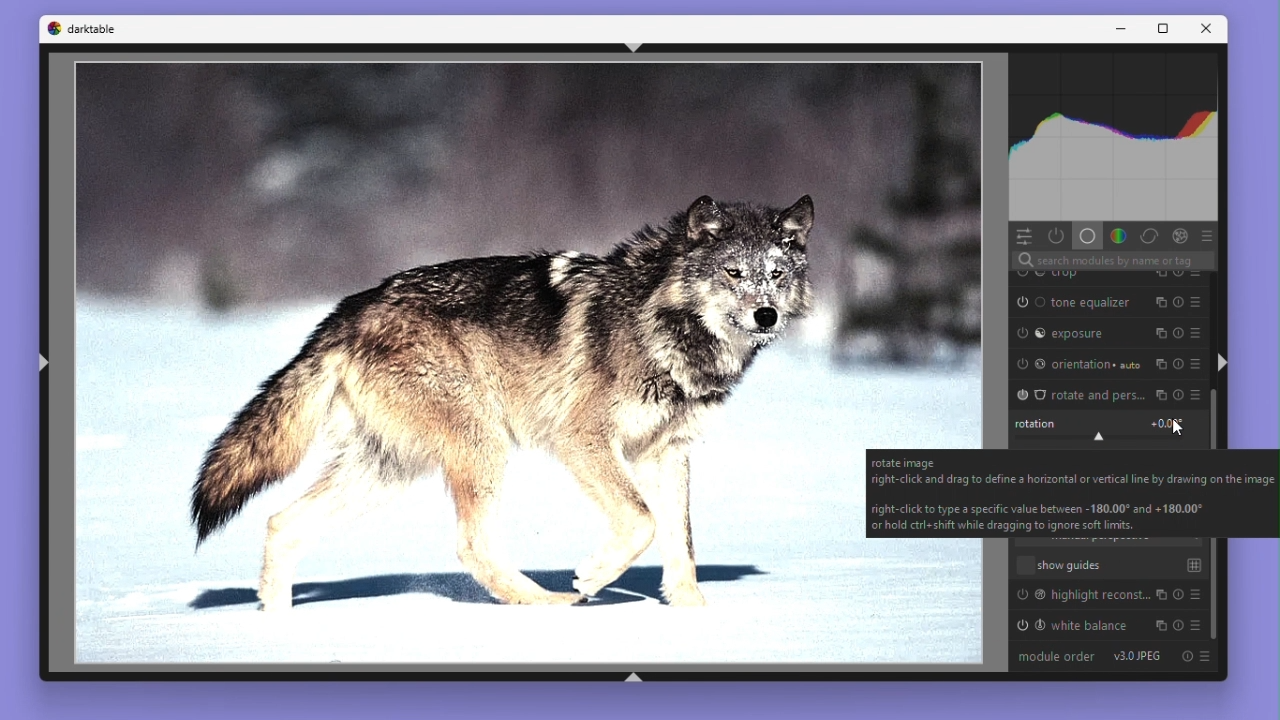 Image resolution: width=1280 pixels, height=720 pixels. What do you see at coordinates (1086, 235) in the screenshot?
I see `Base` at bounding box center [1086, 235].